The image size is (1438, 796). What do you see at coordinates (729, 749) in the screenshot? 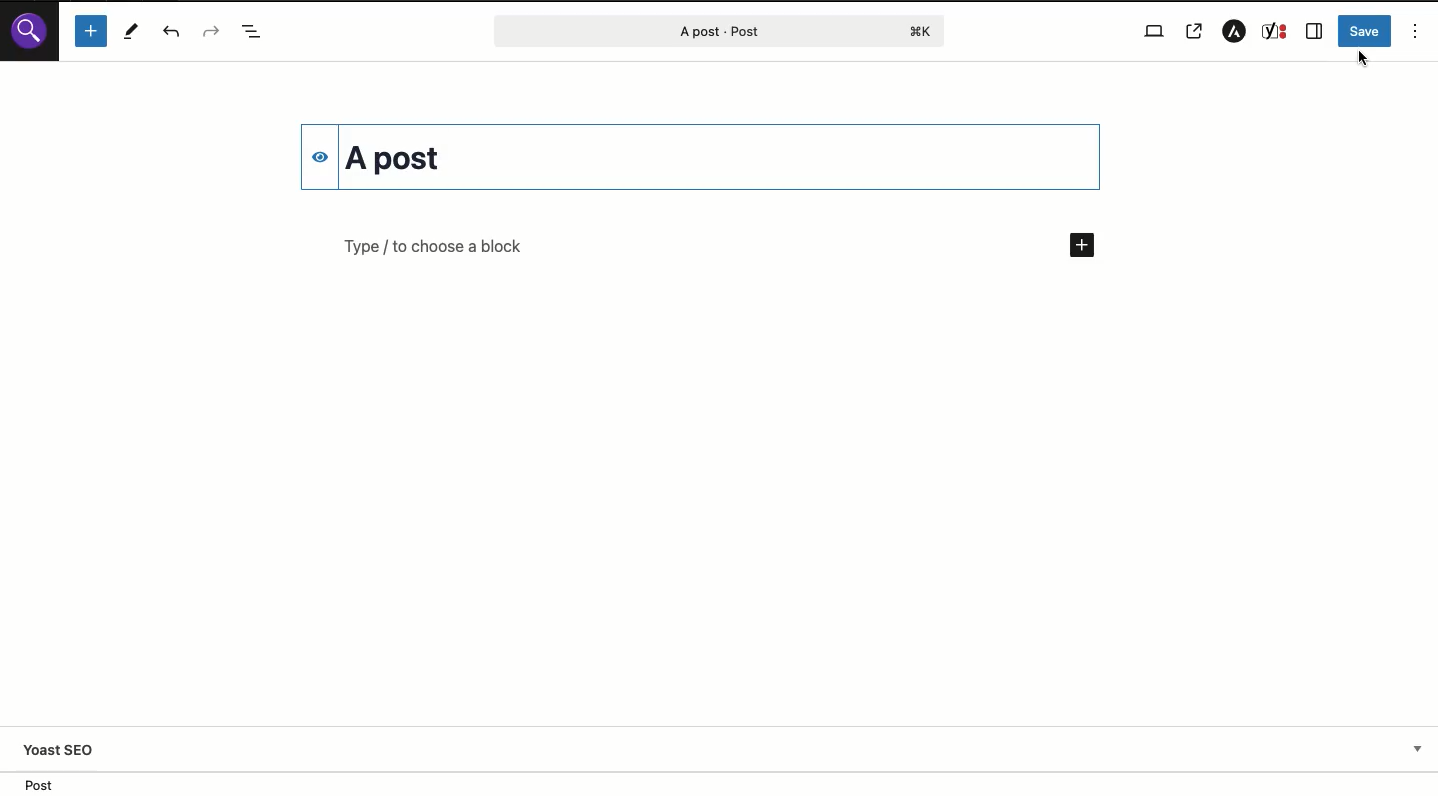
I see `Yoast SEO` at bounding box center [729, 749].